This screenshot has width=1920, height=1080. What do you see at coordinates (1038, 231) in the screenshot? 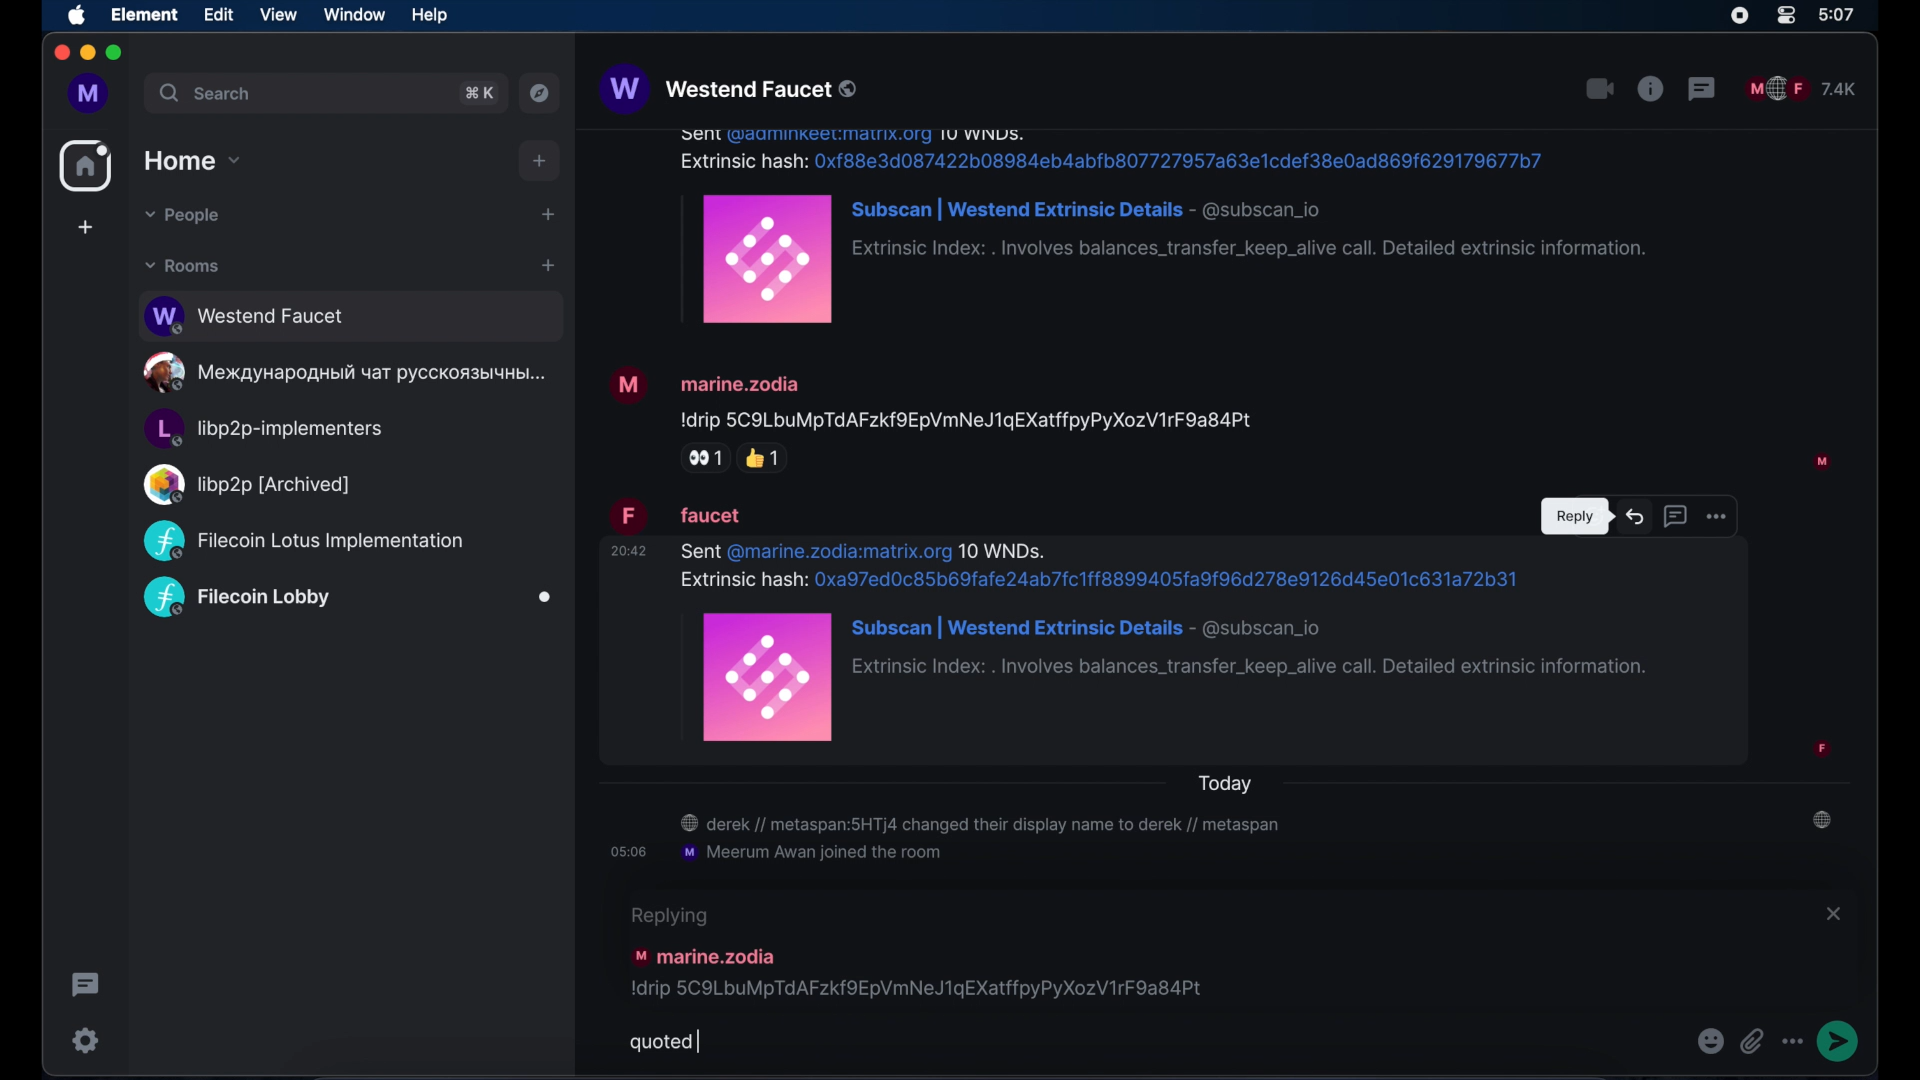
I see `message` at bounding box center [1038, 231].